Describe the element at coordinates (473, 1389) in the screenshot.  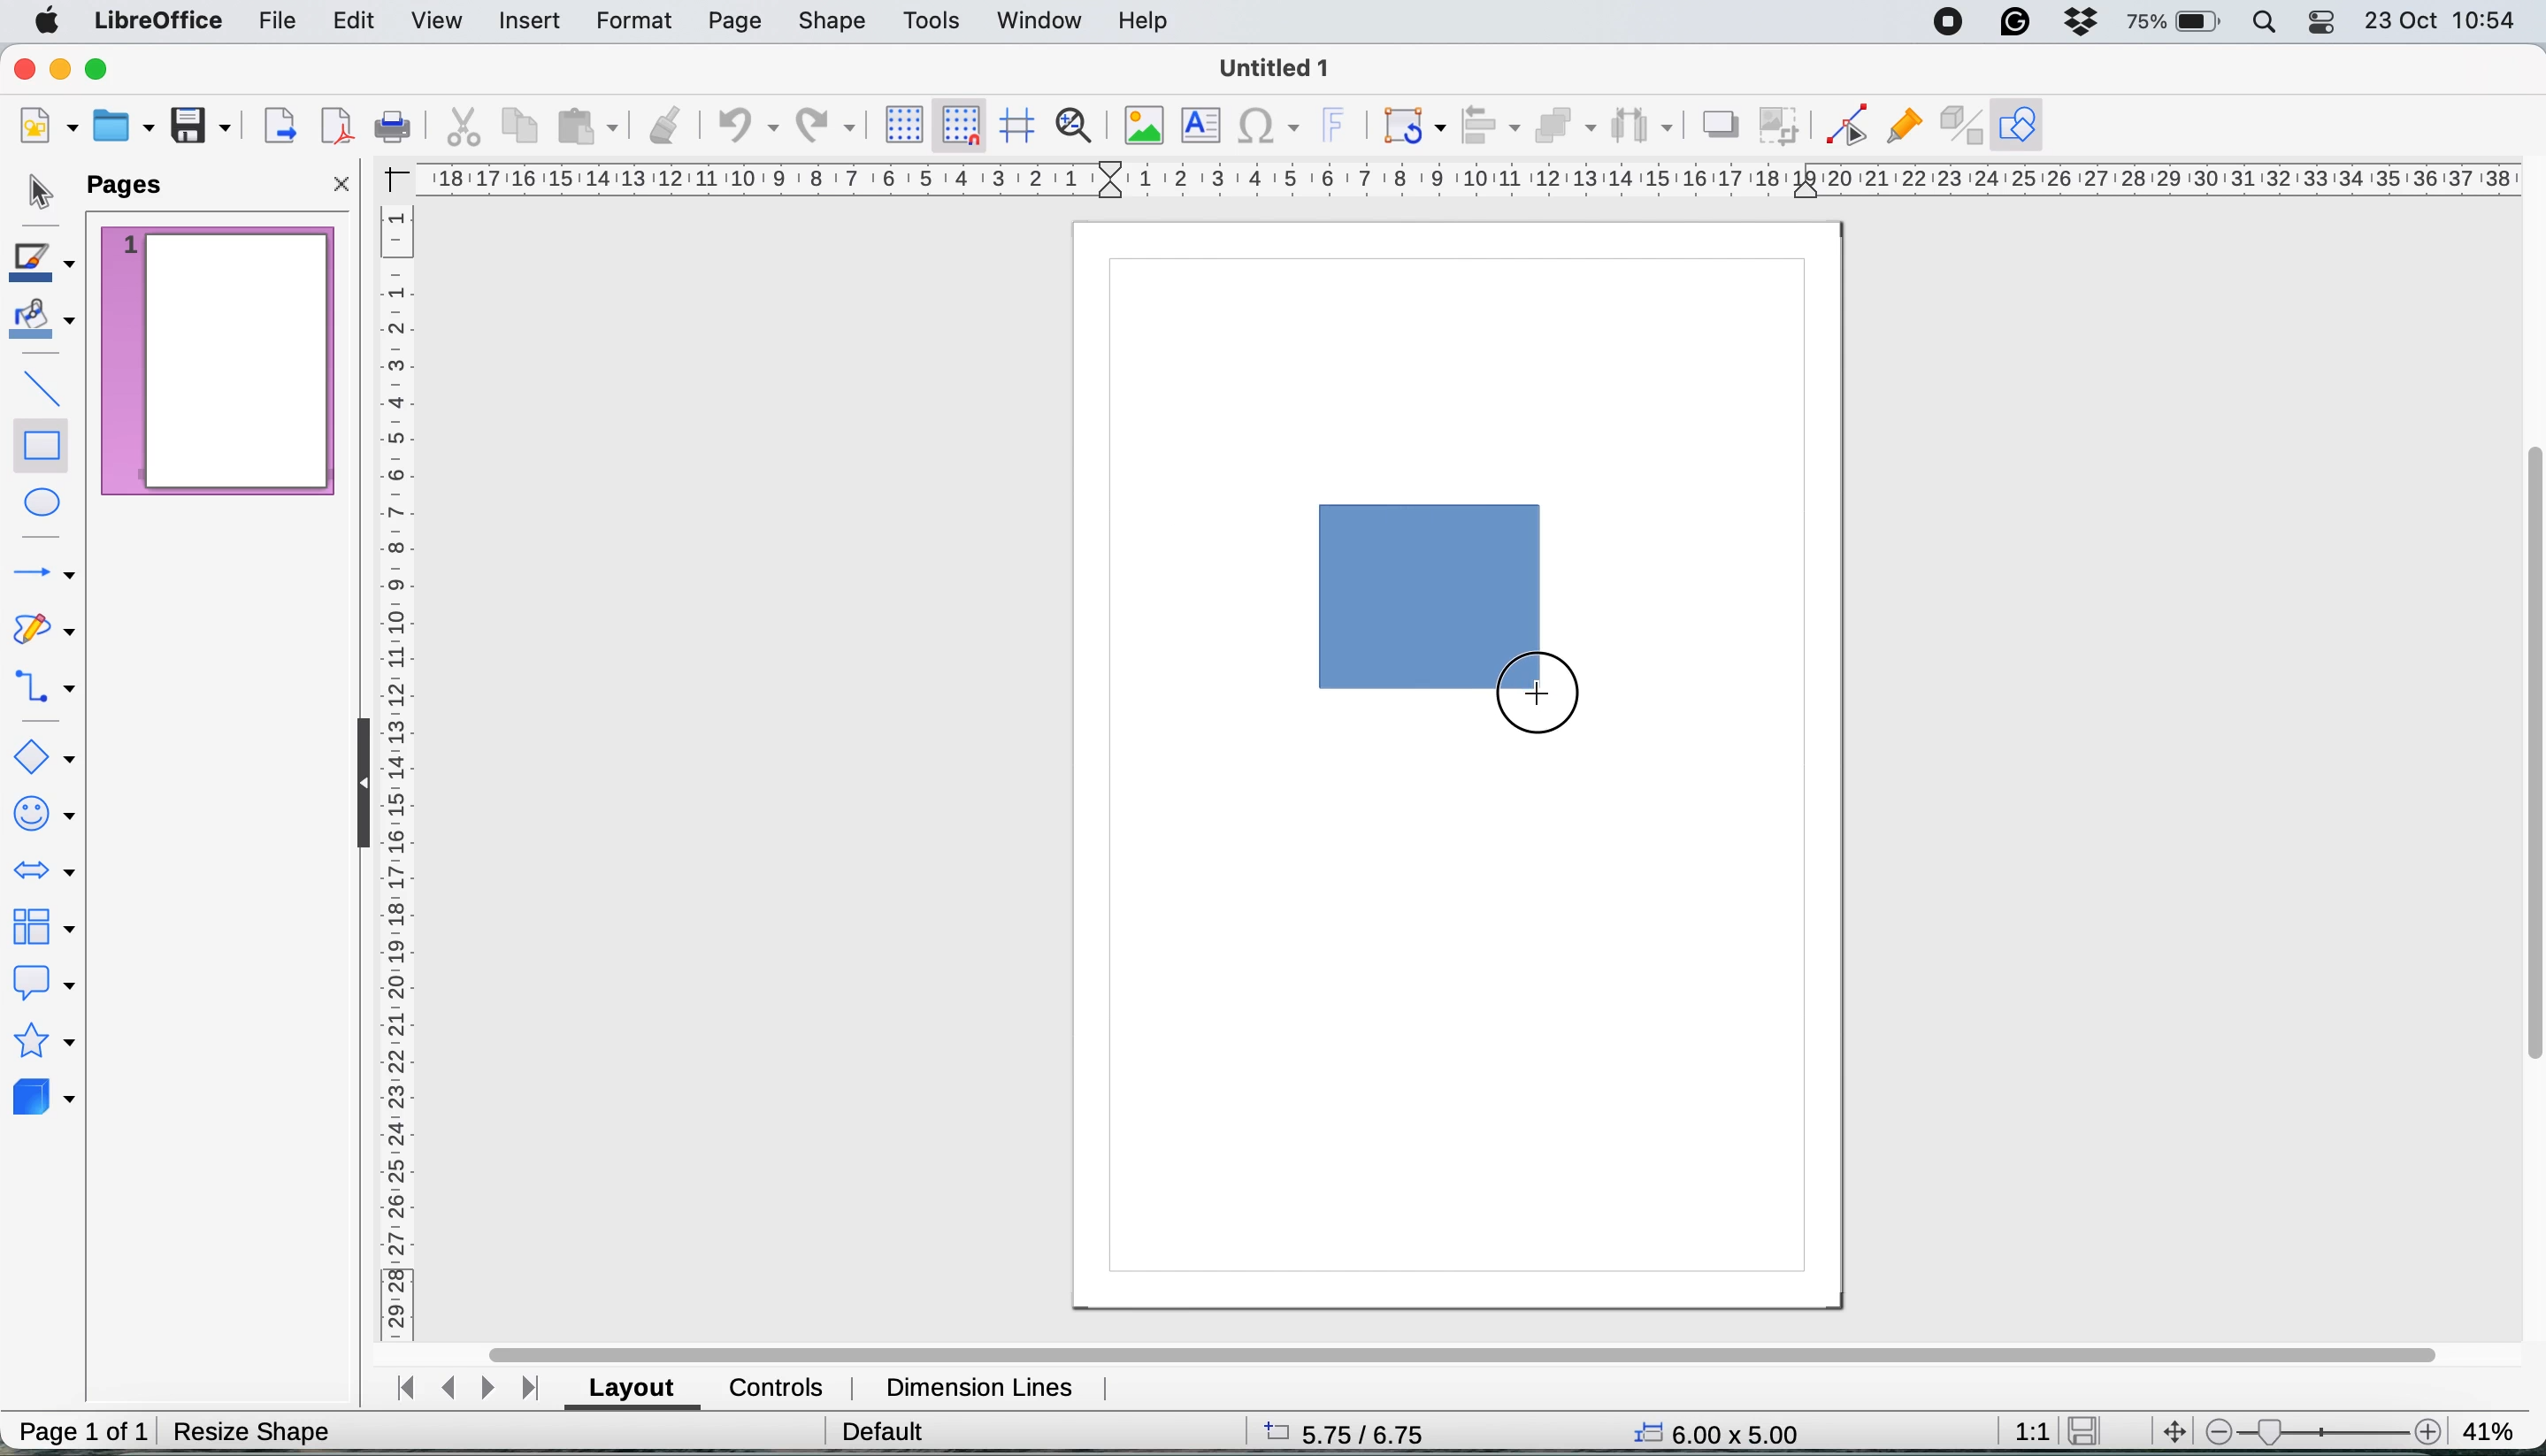
I see `navigate between sheets` at that location.